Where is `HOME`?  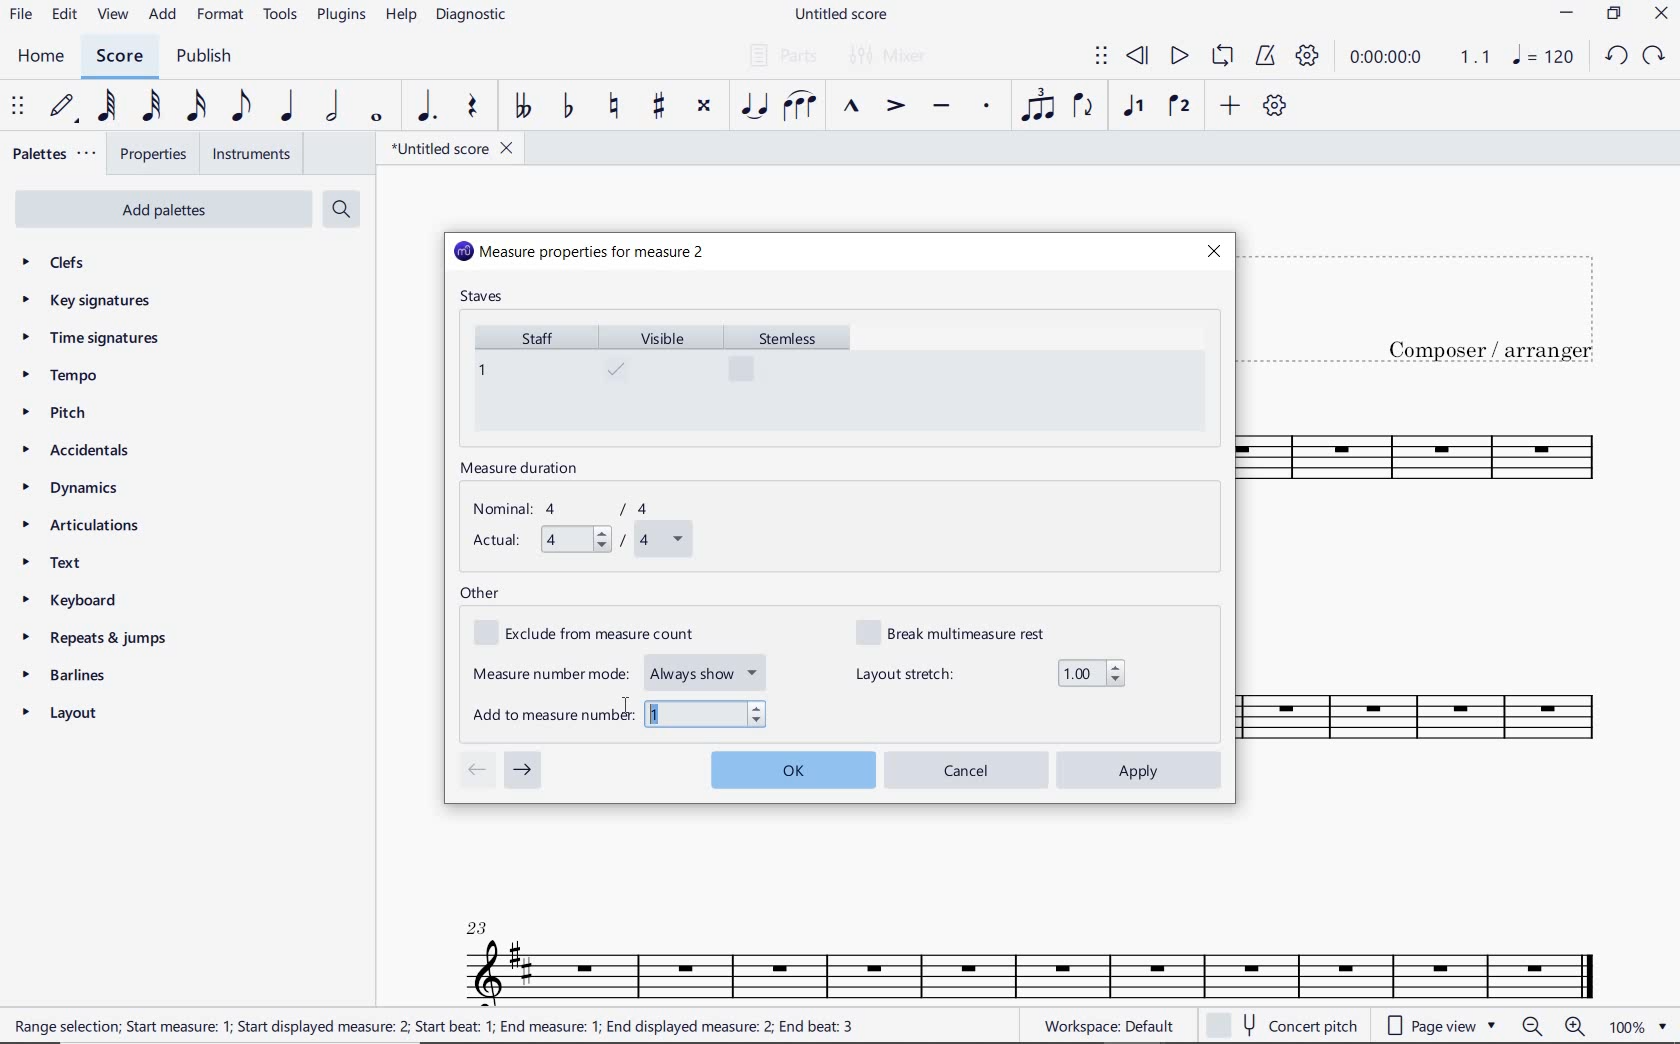 HOME is located at coordinates (40, 57).